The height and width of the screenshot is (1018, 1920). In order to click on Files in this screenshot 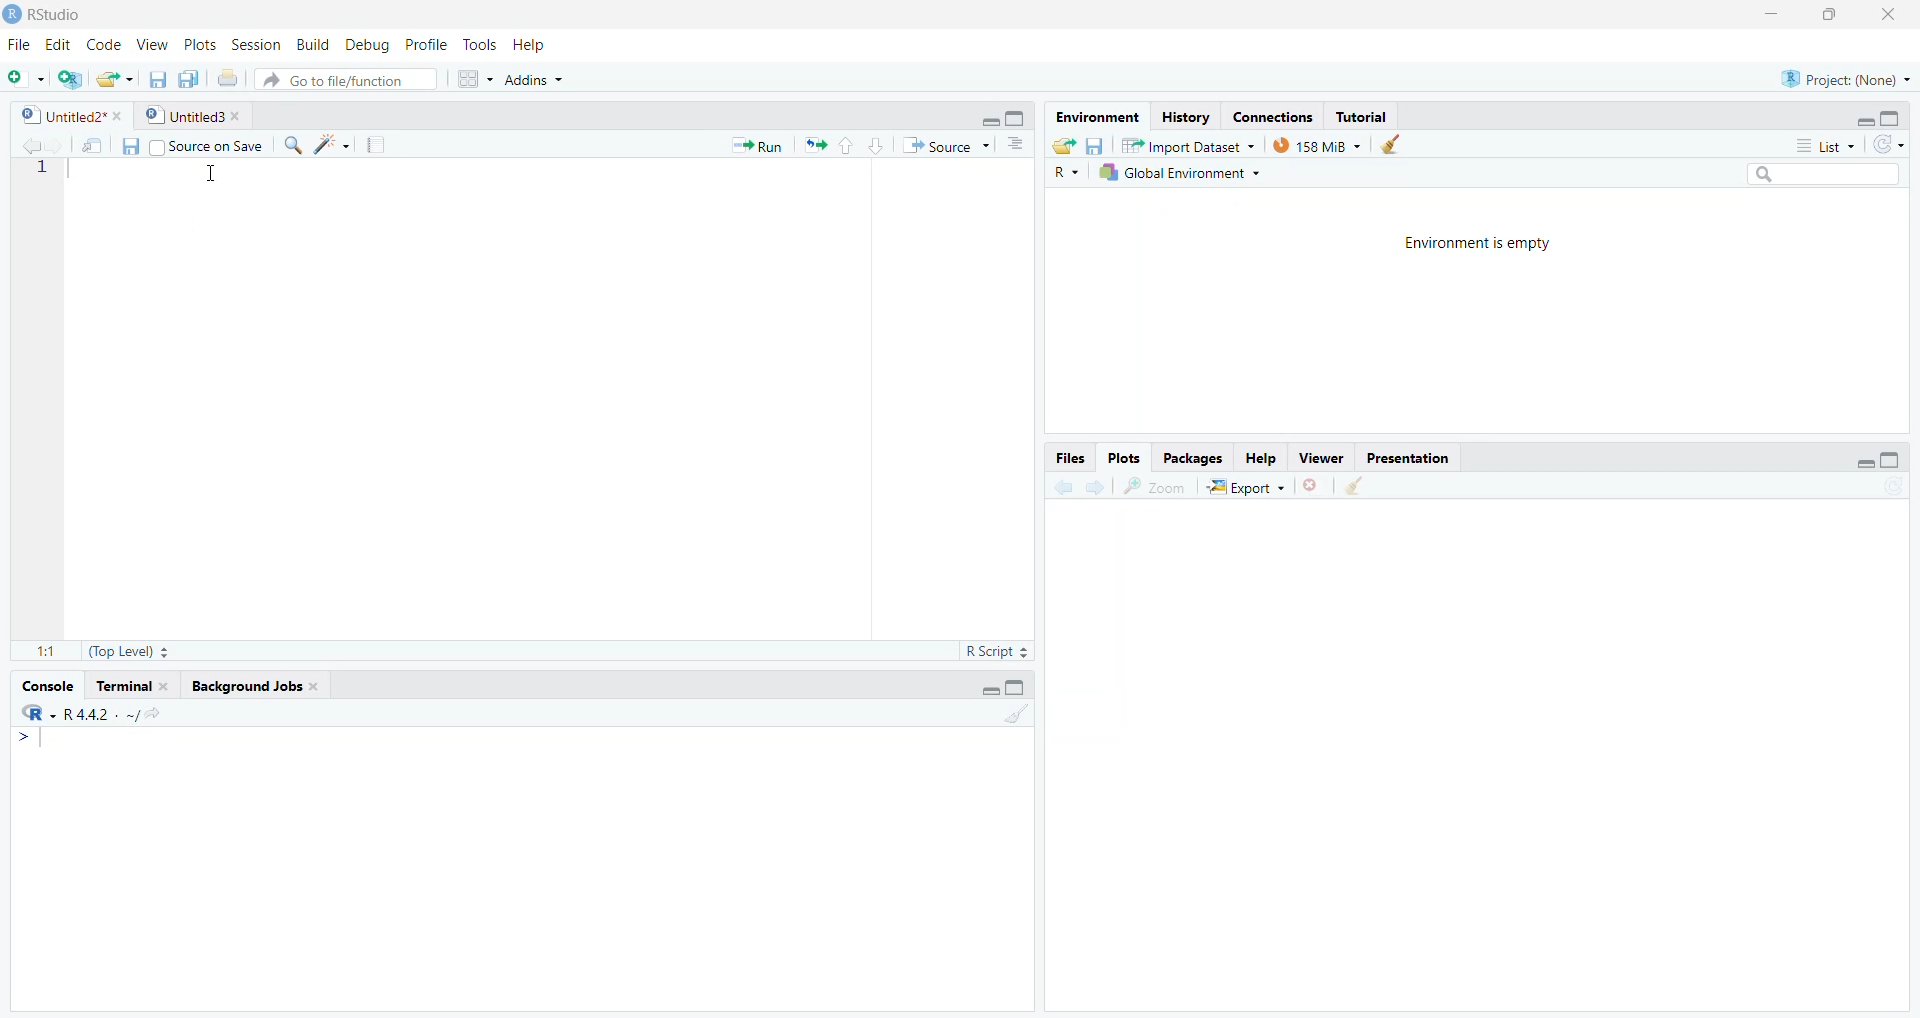, I will do `click(1067, 457)`.